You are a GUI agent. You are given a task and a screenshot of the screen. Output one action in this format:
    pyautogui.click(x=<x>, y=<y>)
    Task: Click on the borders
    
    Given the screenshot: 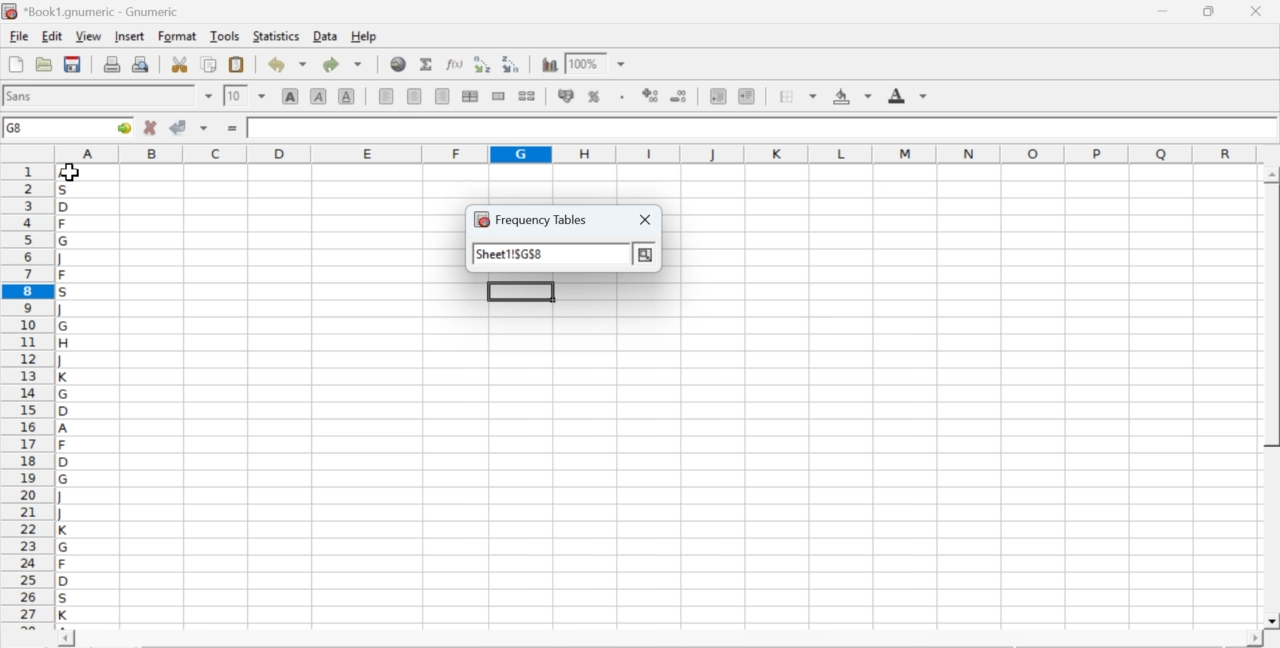 What is the action you would take?
    pyautogui.click(x=799, y=96)
    